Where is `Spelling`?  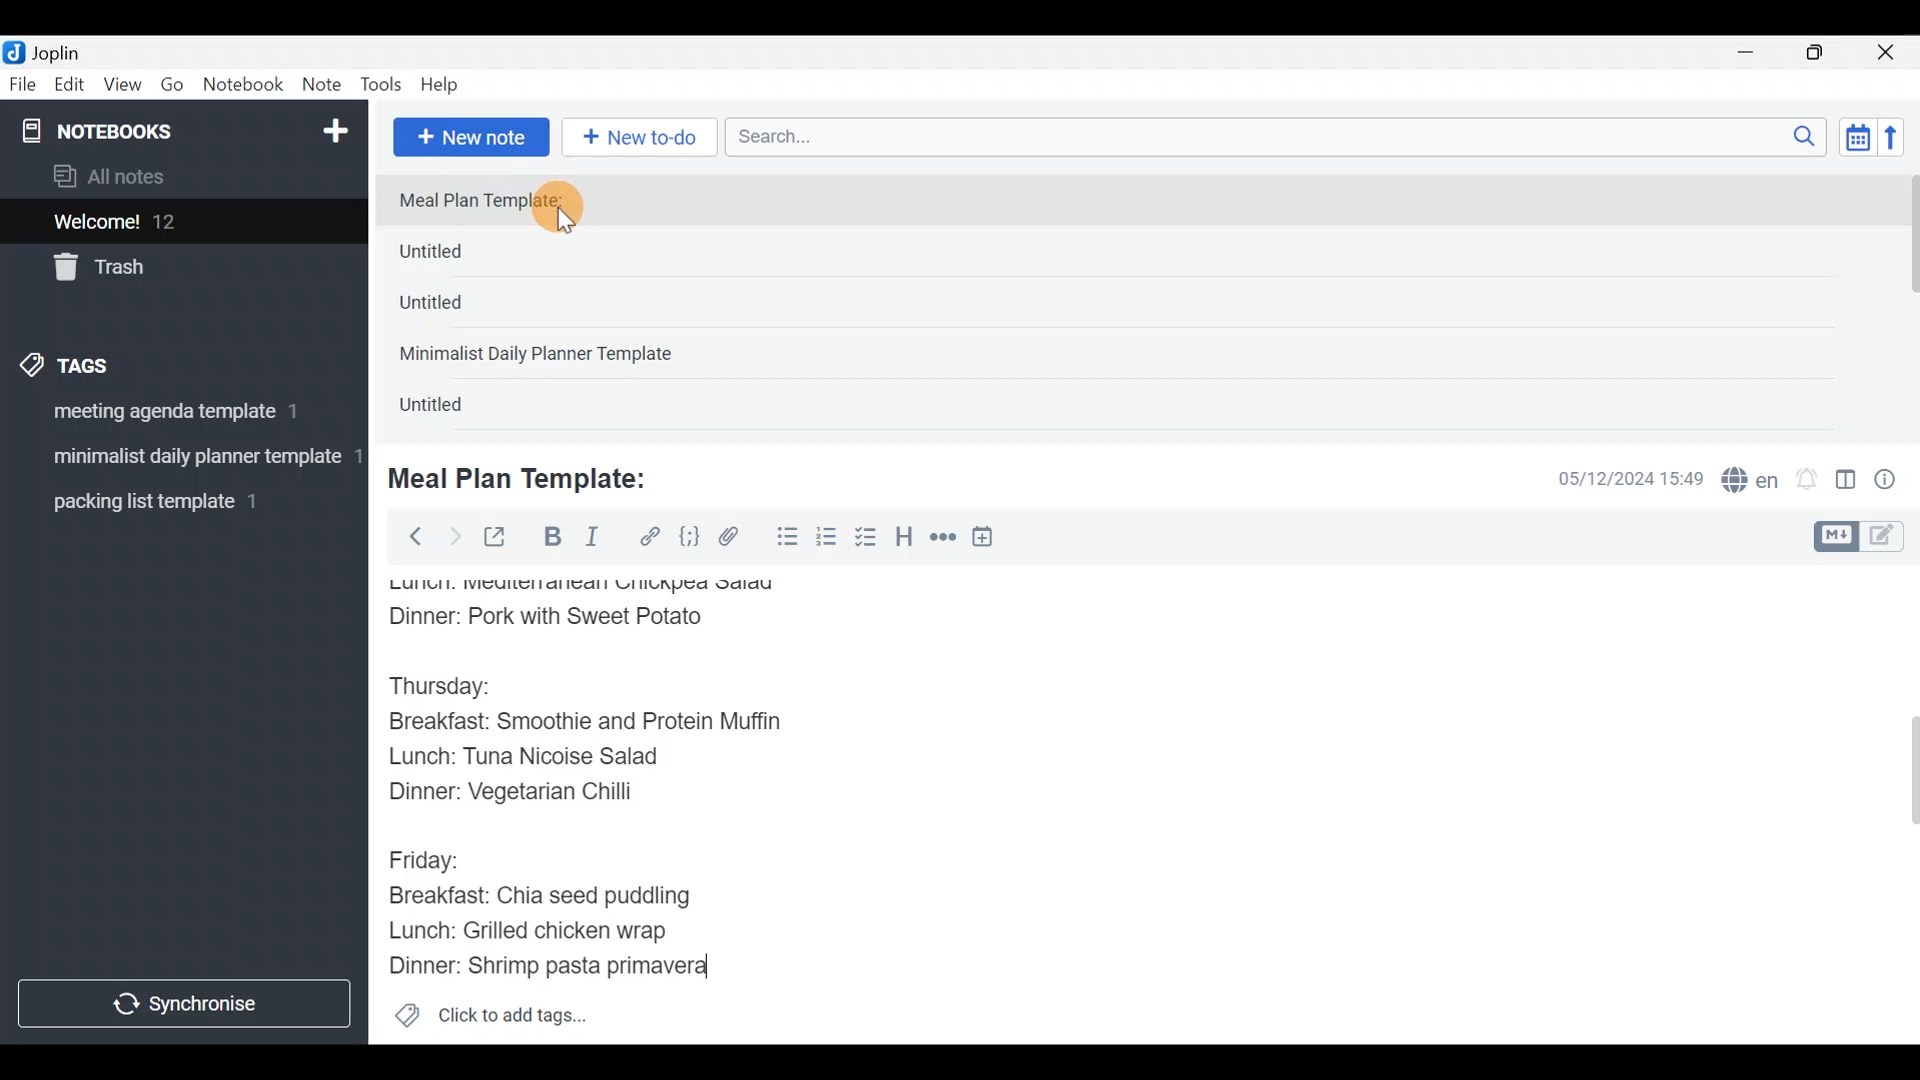 Spelling is located at coordinates (1751, 482).